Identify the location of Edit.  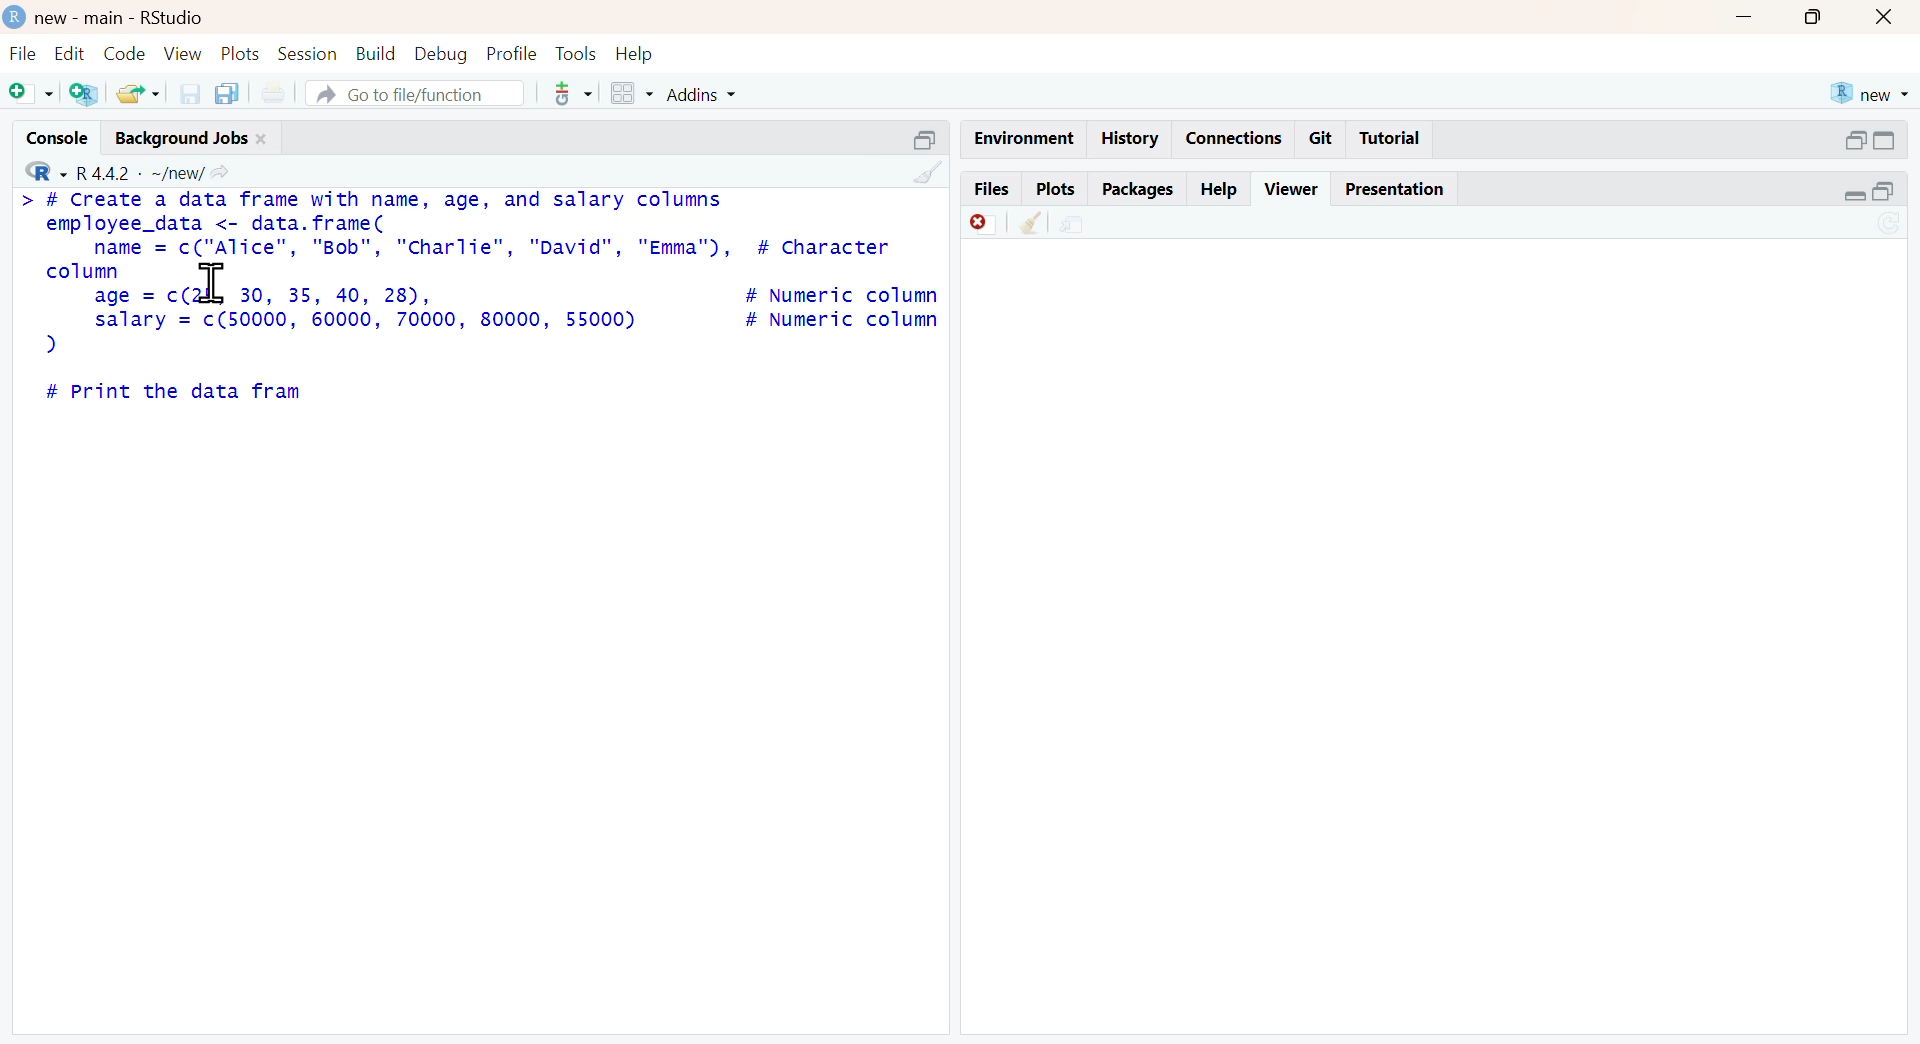
(68, 53).